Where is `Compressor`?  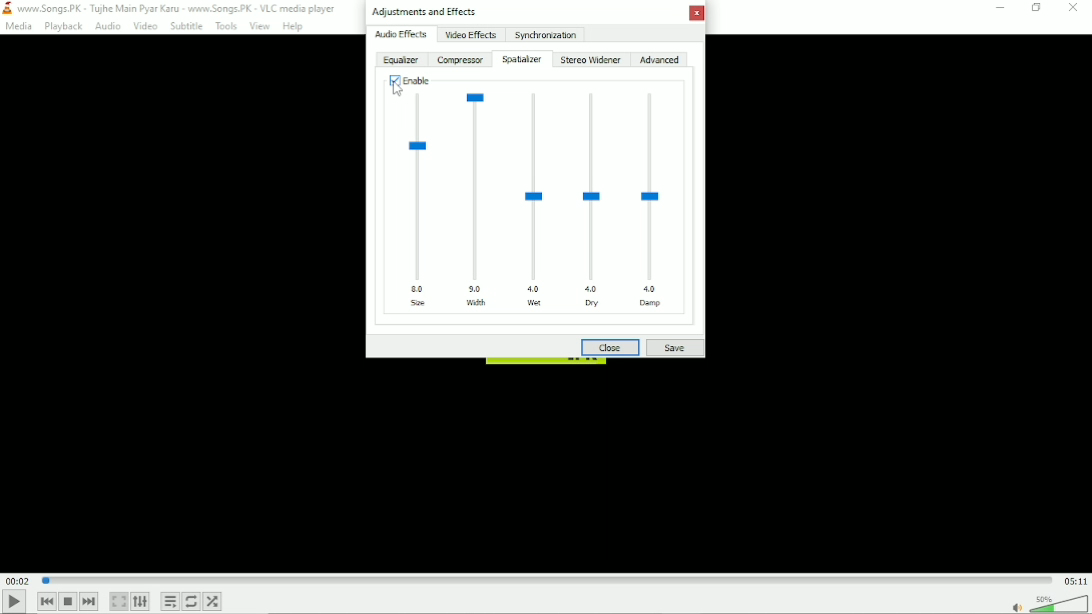 Compressor is located at coordinates (460, 60).